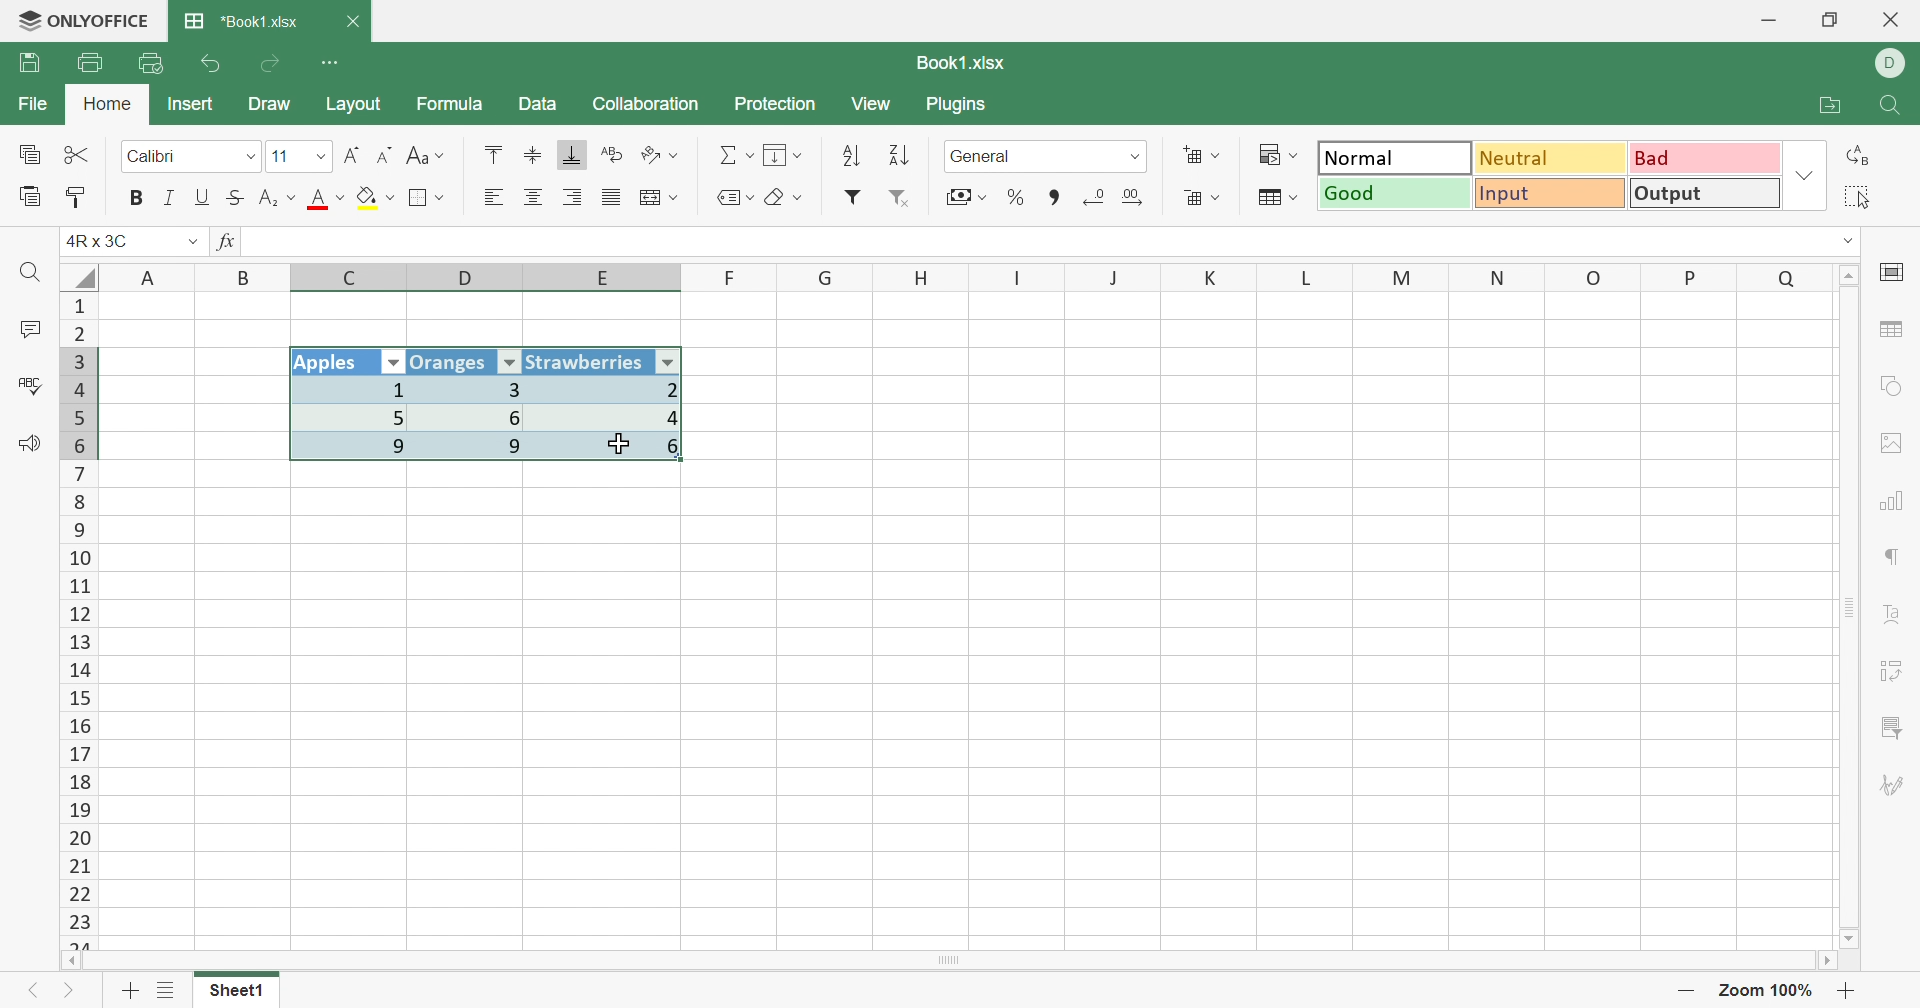 The height and width of the screenshot is (1008, 1920). What do you see at coordinates (1804, 178) in the screenshot?
I see `Drop Down` at bounding box center [1804, 178].